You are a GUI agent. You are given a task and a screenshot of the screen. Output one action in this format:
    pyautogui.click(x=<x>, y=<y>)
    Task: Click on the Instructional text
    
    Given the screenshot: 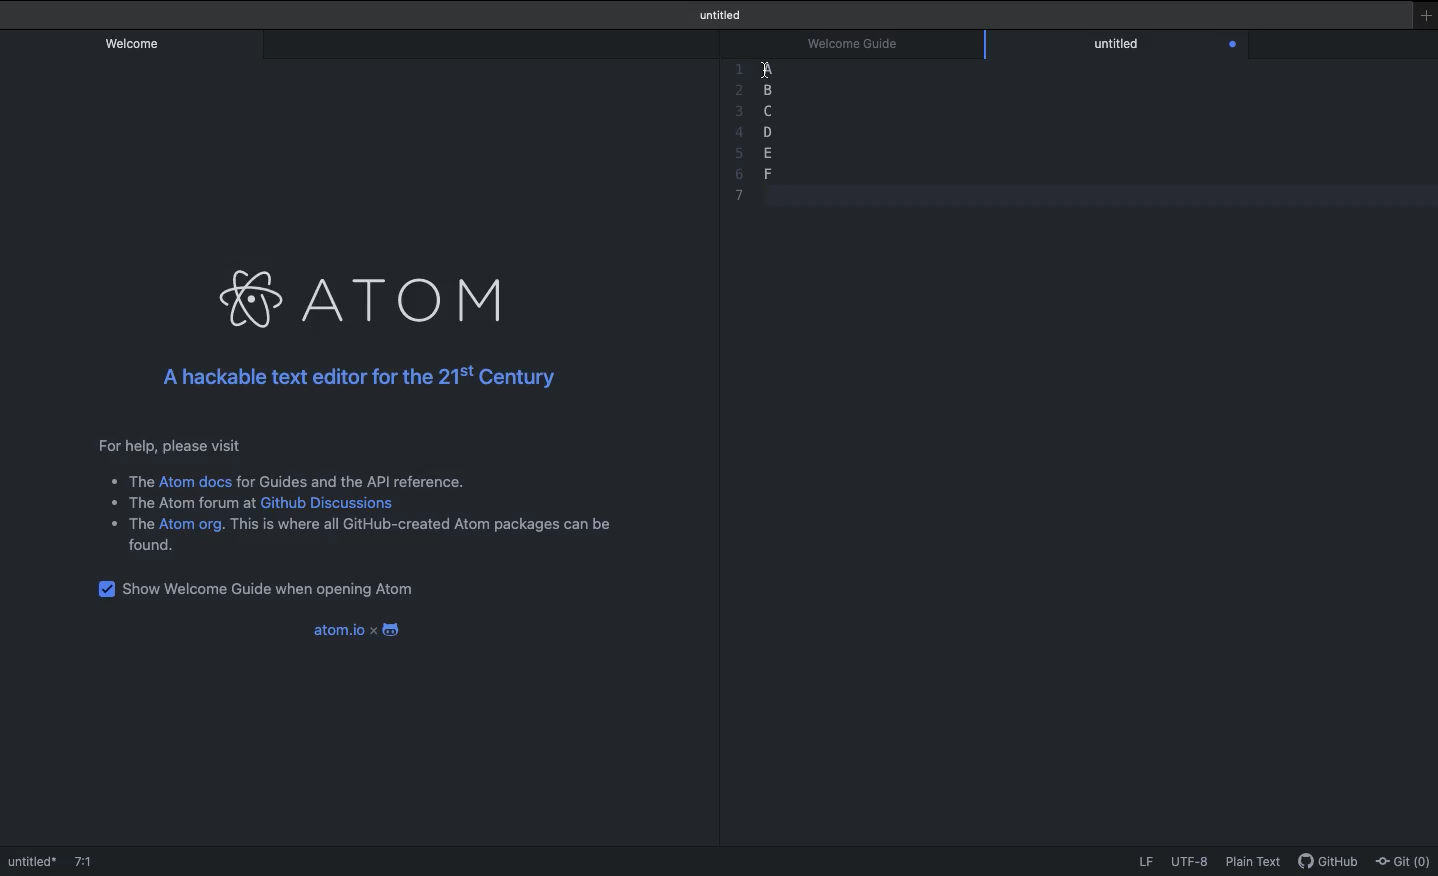 What is the action you would take?
    pyautogui.click(x=350, y=496)
    